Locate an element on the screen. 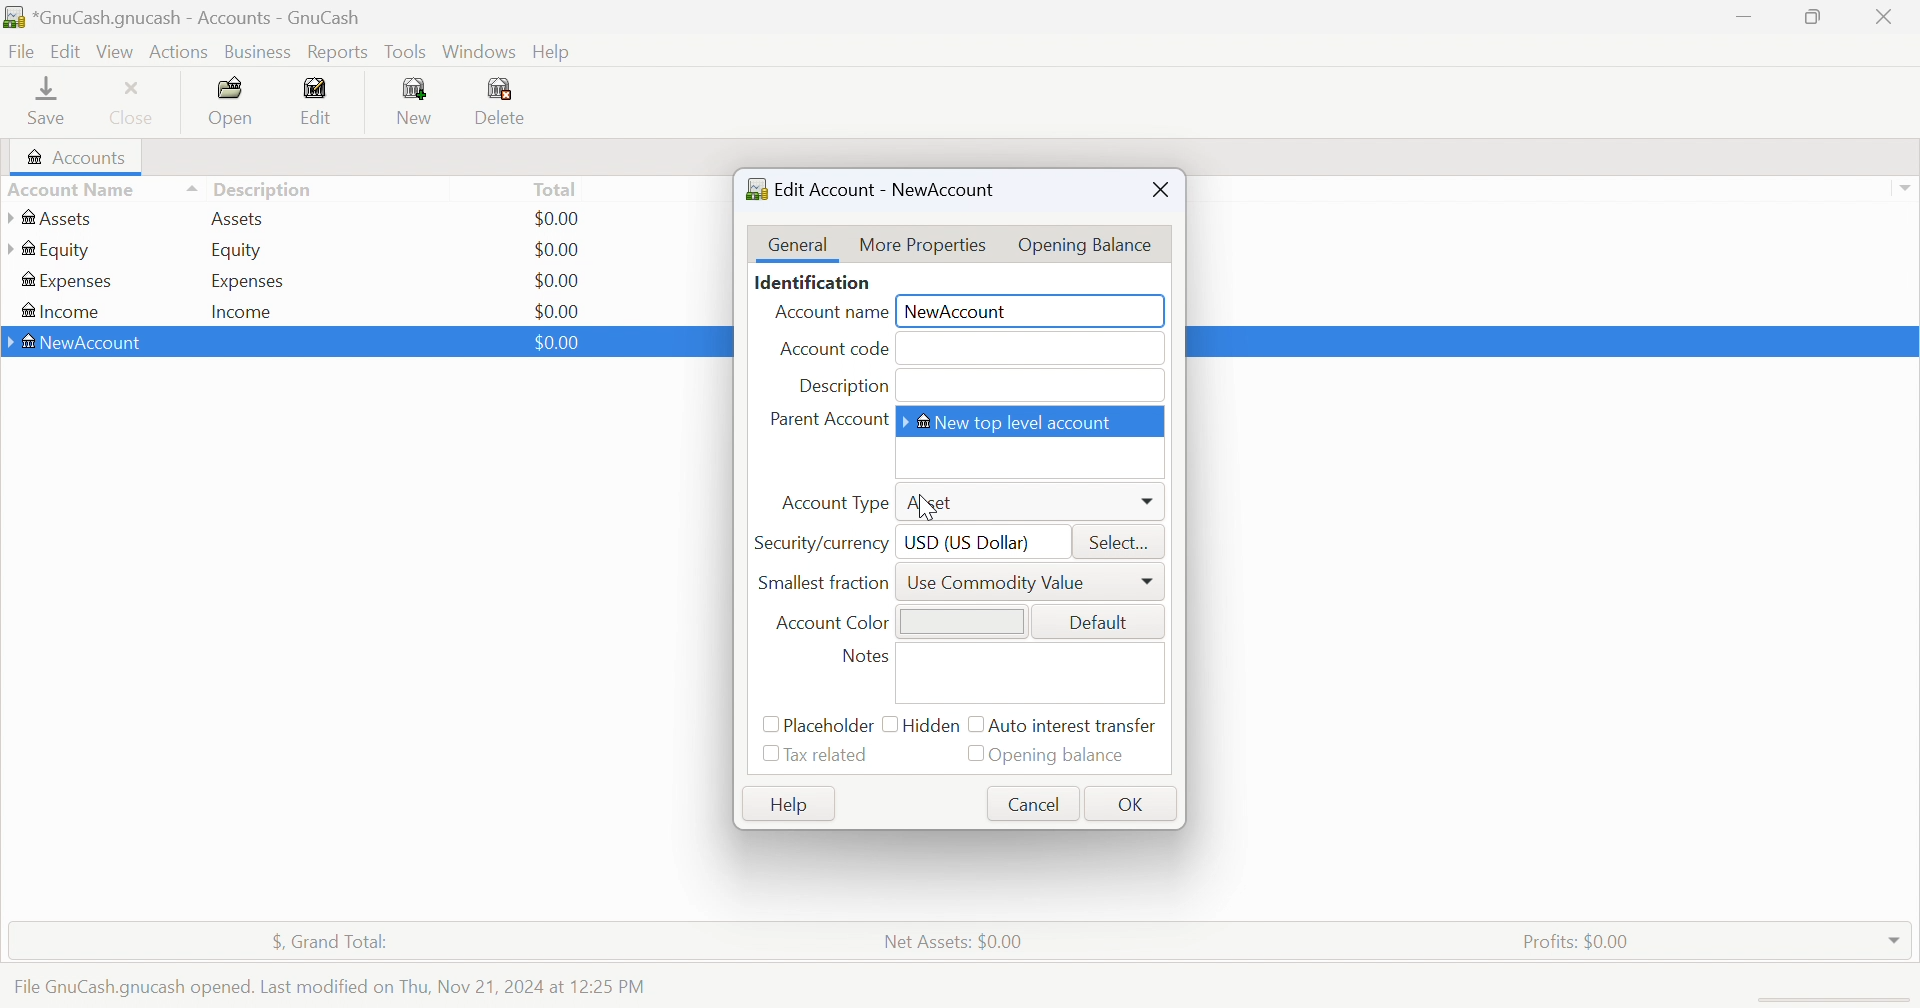 This screenshot has height=1008, width=1920. Identification is located at coordinates (814, 284).